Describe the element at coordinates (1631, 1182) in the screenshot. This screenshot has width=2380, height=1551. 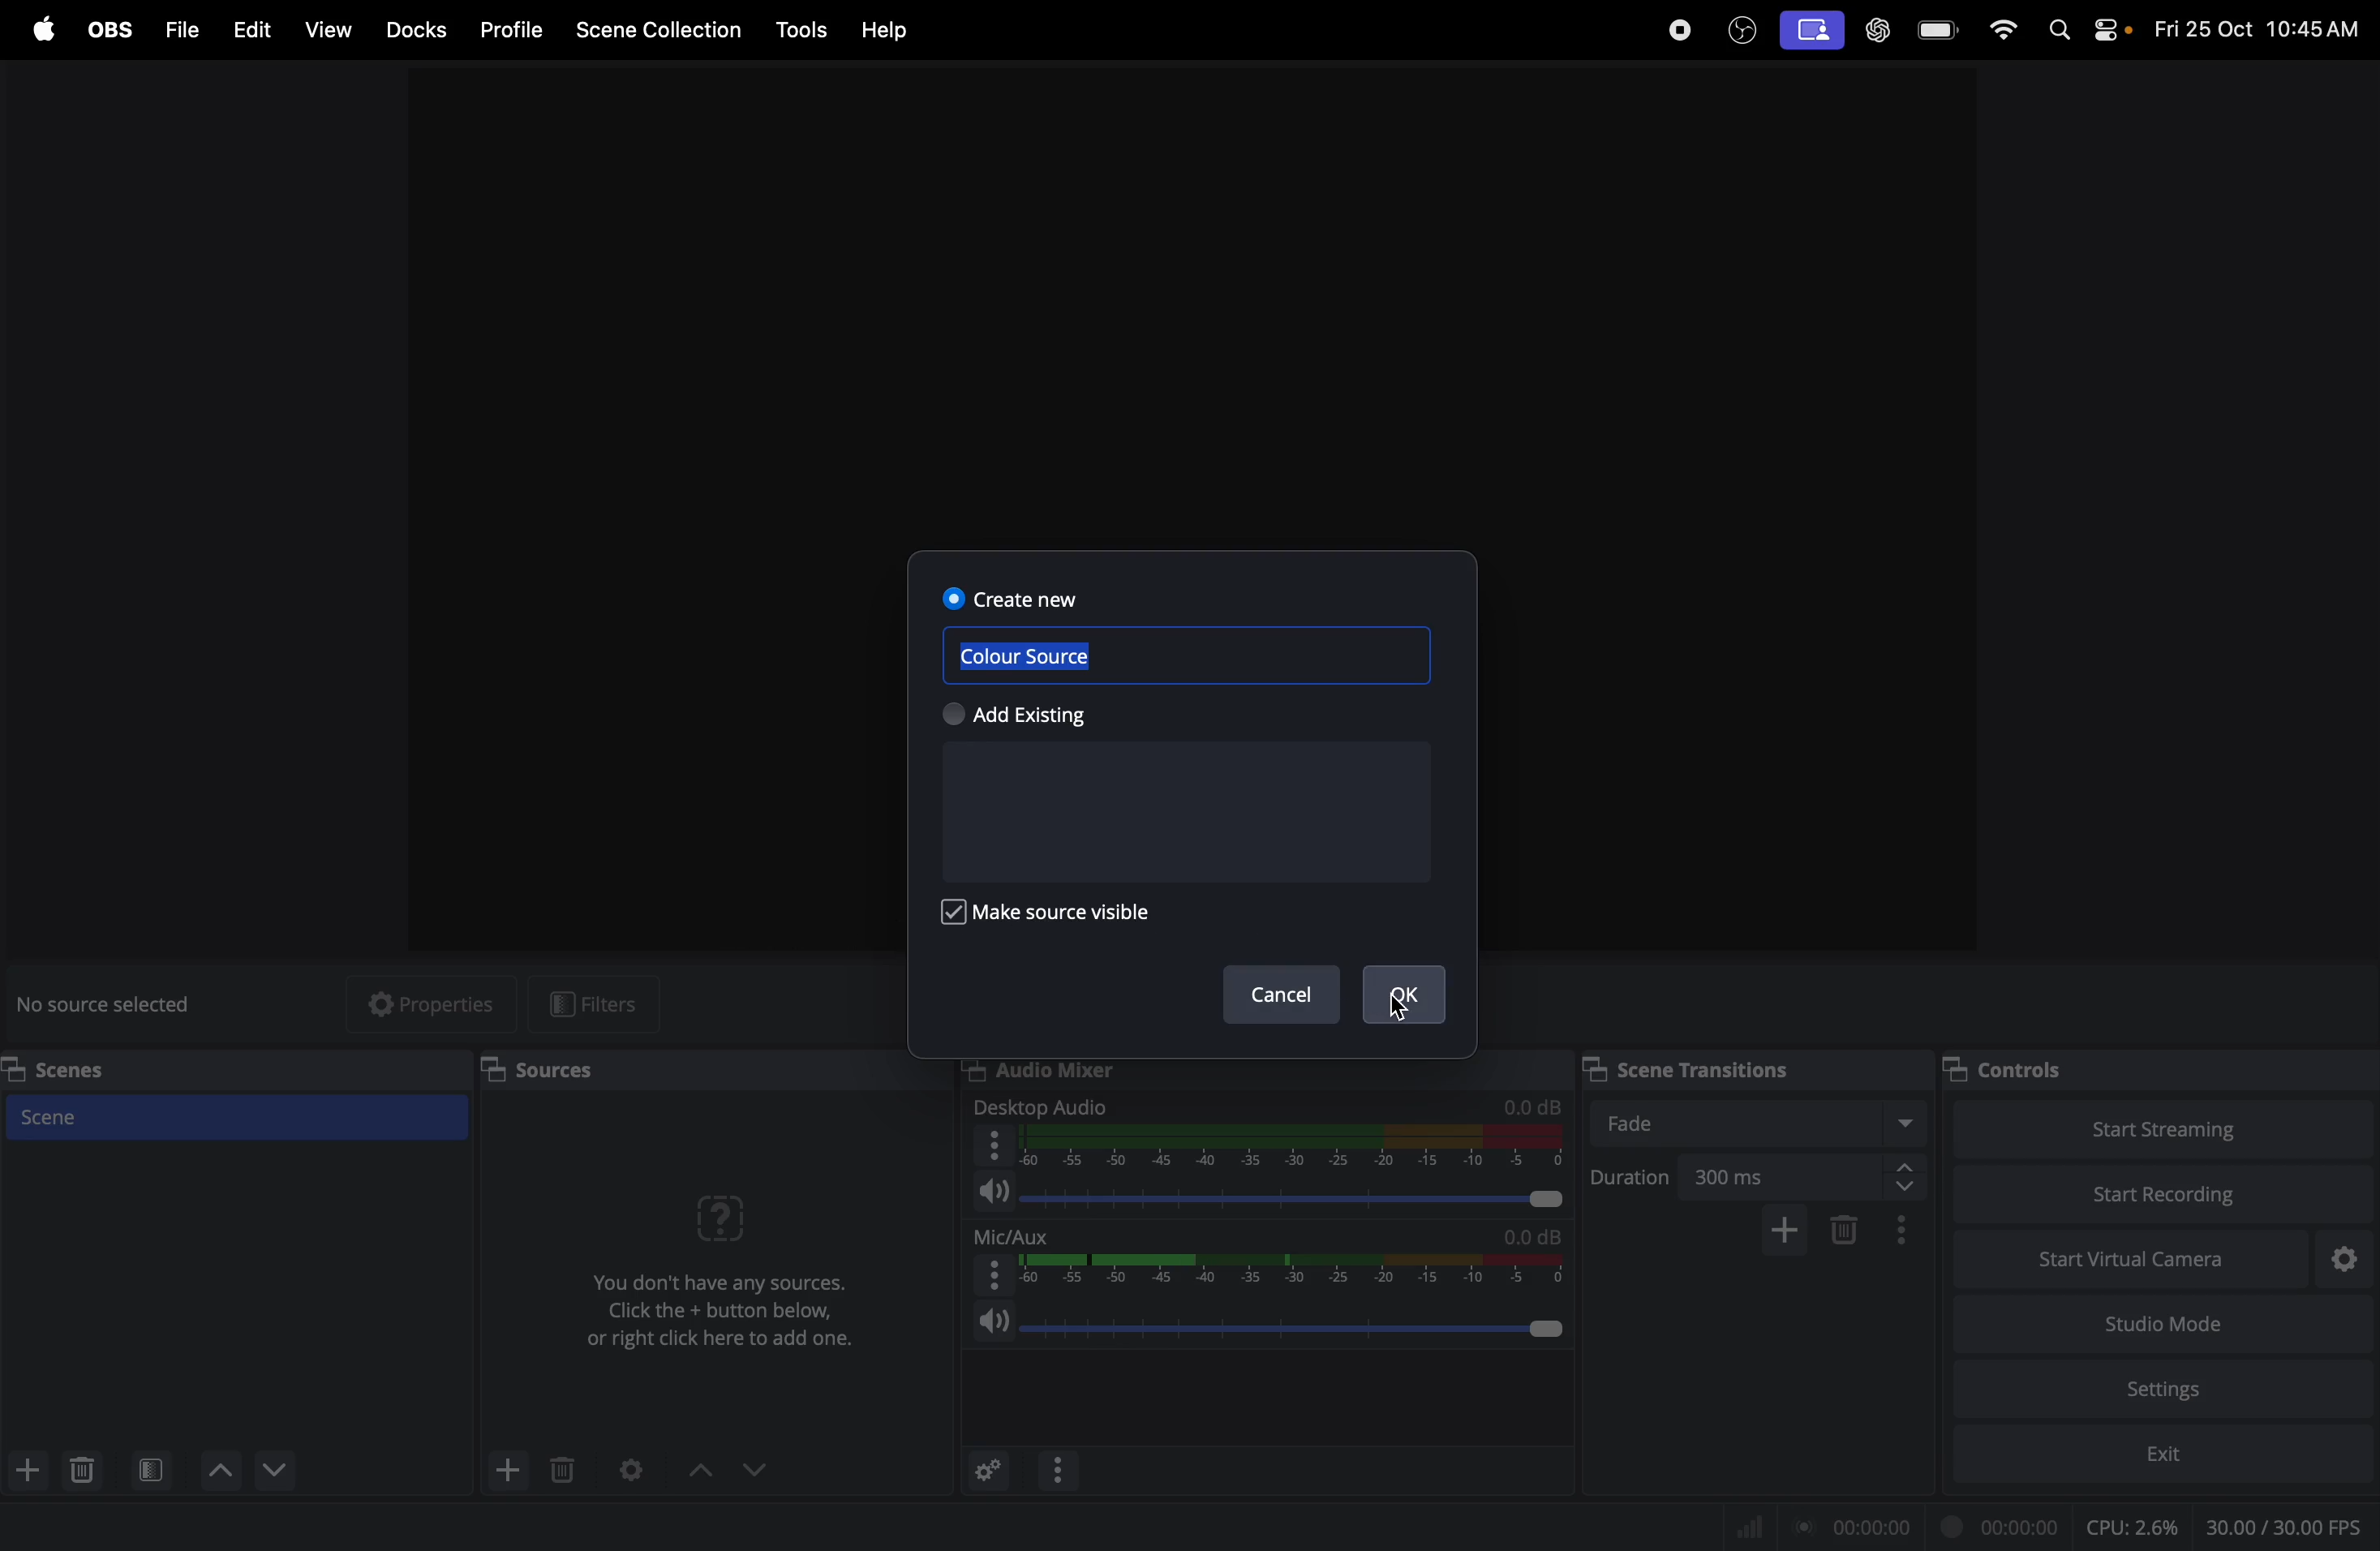
I see `duration` at that location.